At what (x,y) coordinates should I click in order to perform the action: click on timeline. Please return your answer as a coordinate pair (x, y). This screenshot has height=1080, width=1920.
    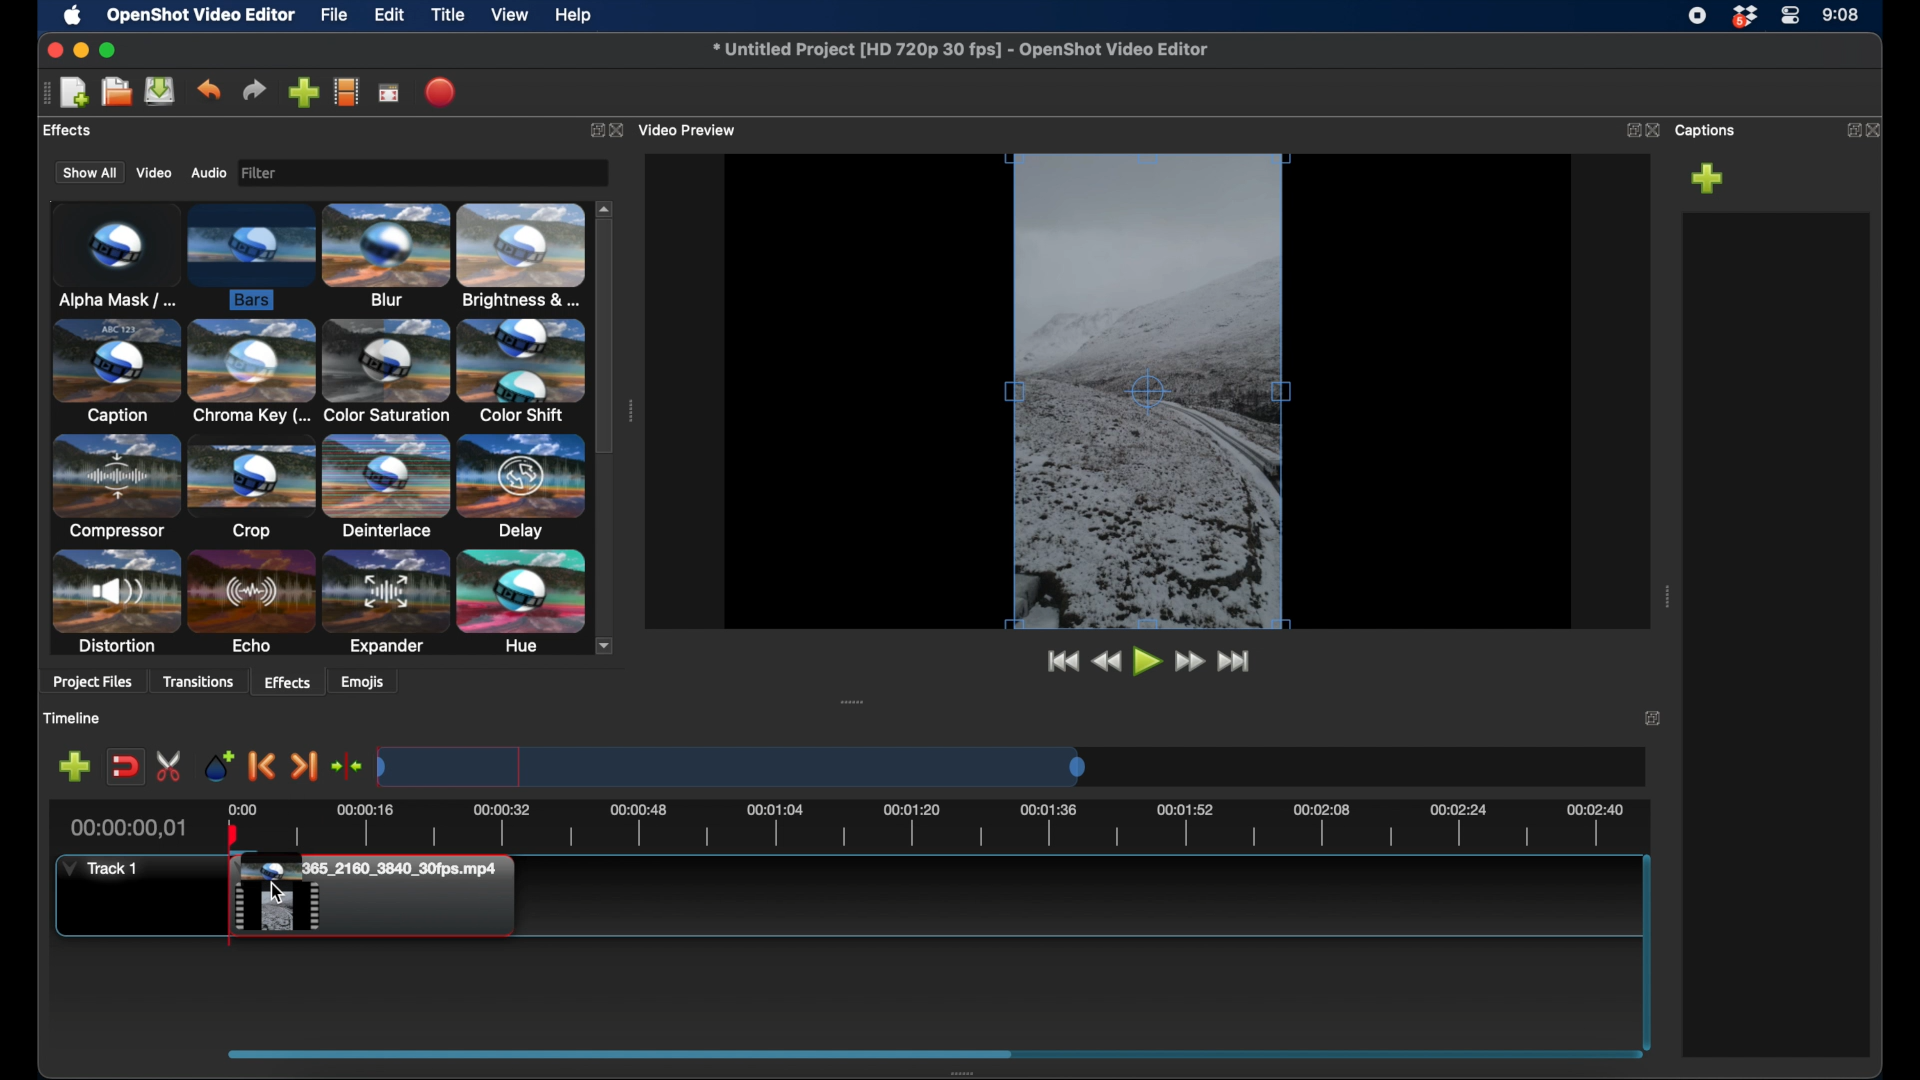
    Looking at the image, I should click on (75, 718).